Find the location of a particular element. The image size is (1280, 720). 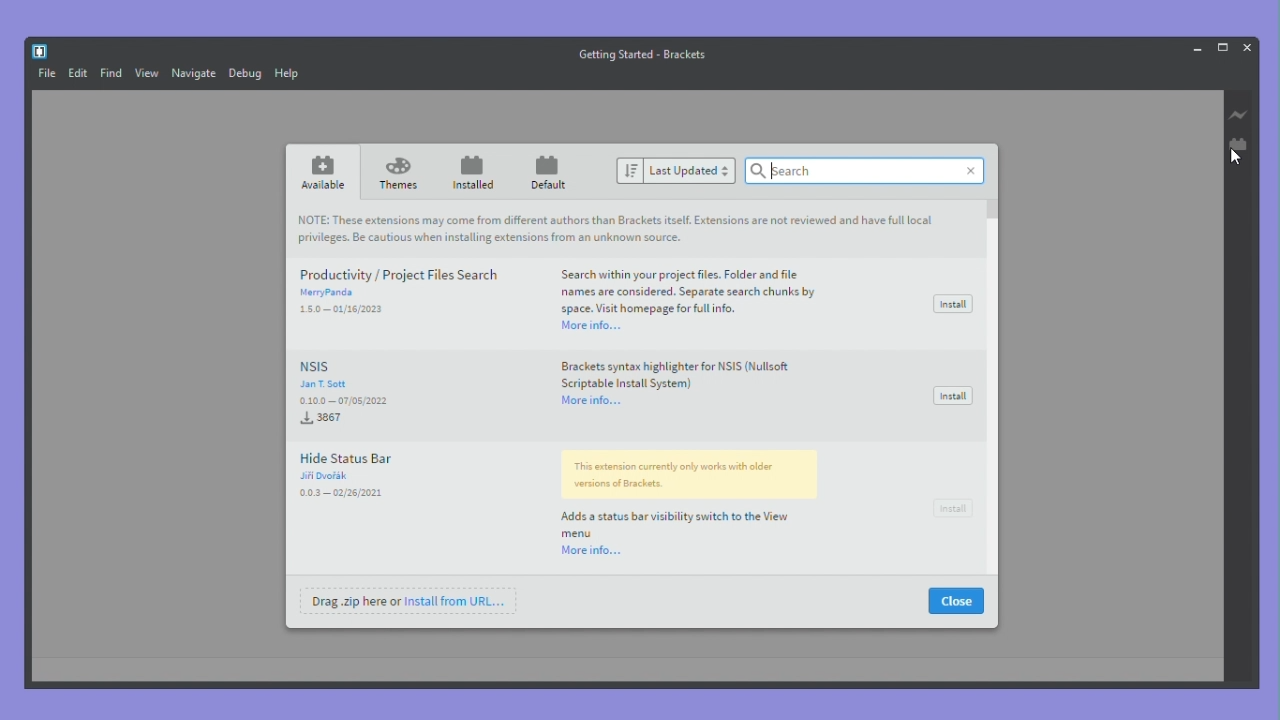

Themes is located at coordinates (400, 175).